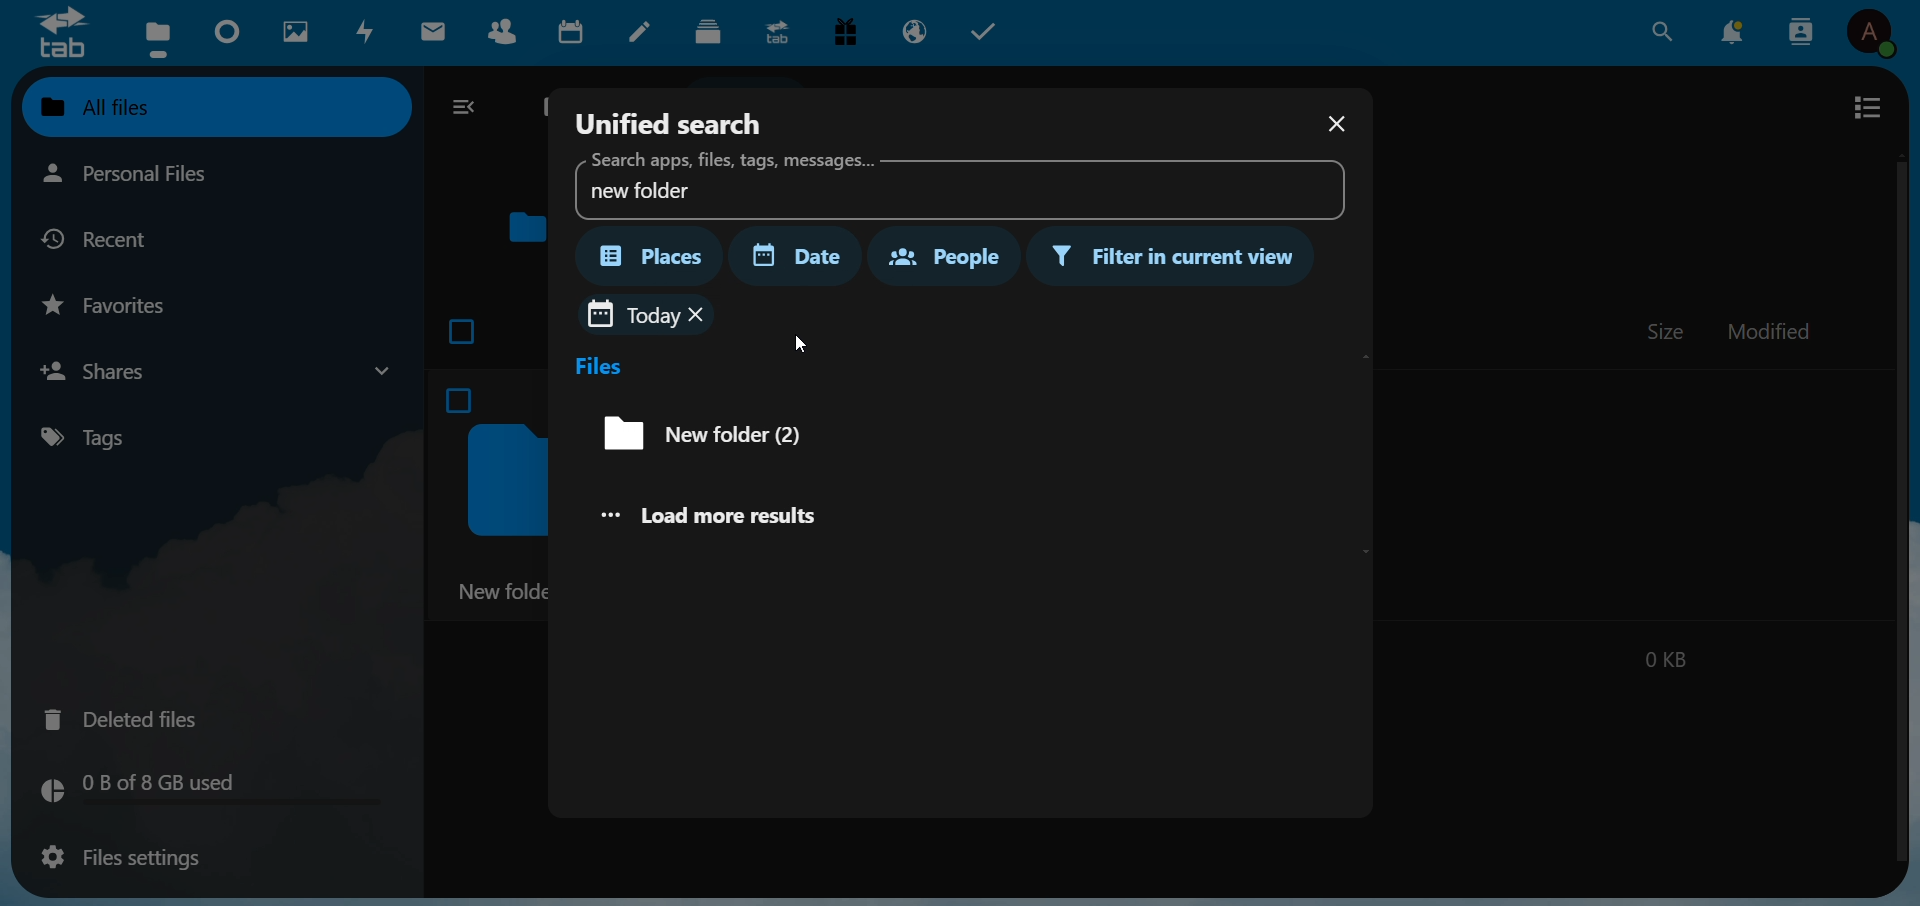 Image resolution: width=1920 pixels, height=906 pixels. What do you see at coordinates (508, 483) in the screenshot?
I see `folder icon` at bounding box center [508, 483].